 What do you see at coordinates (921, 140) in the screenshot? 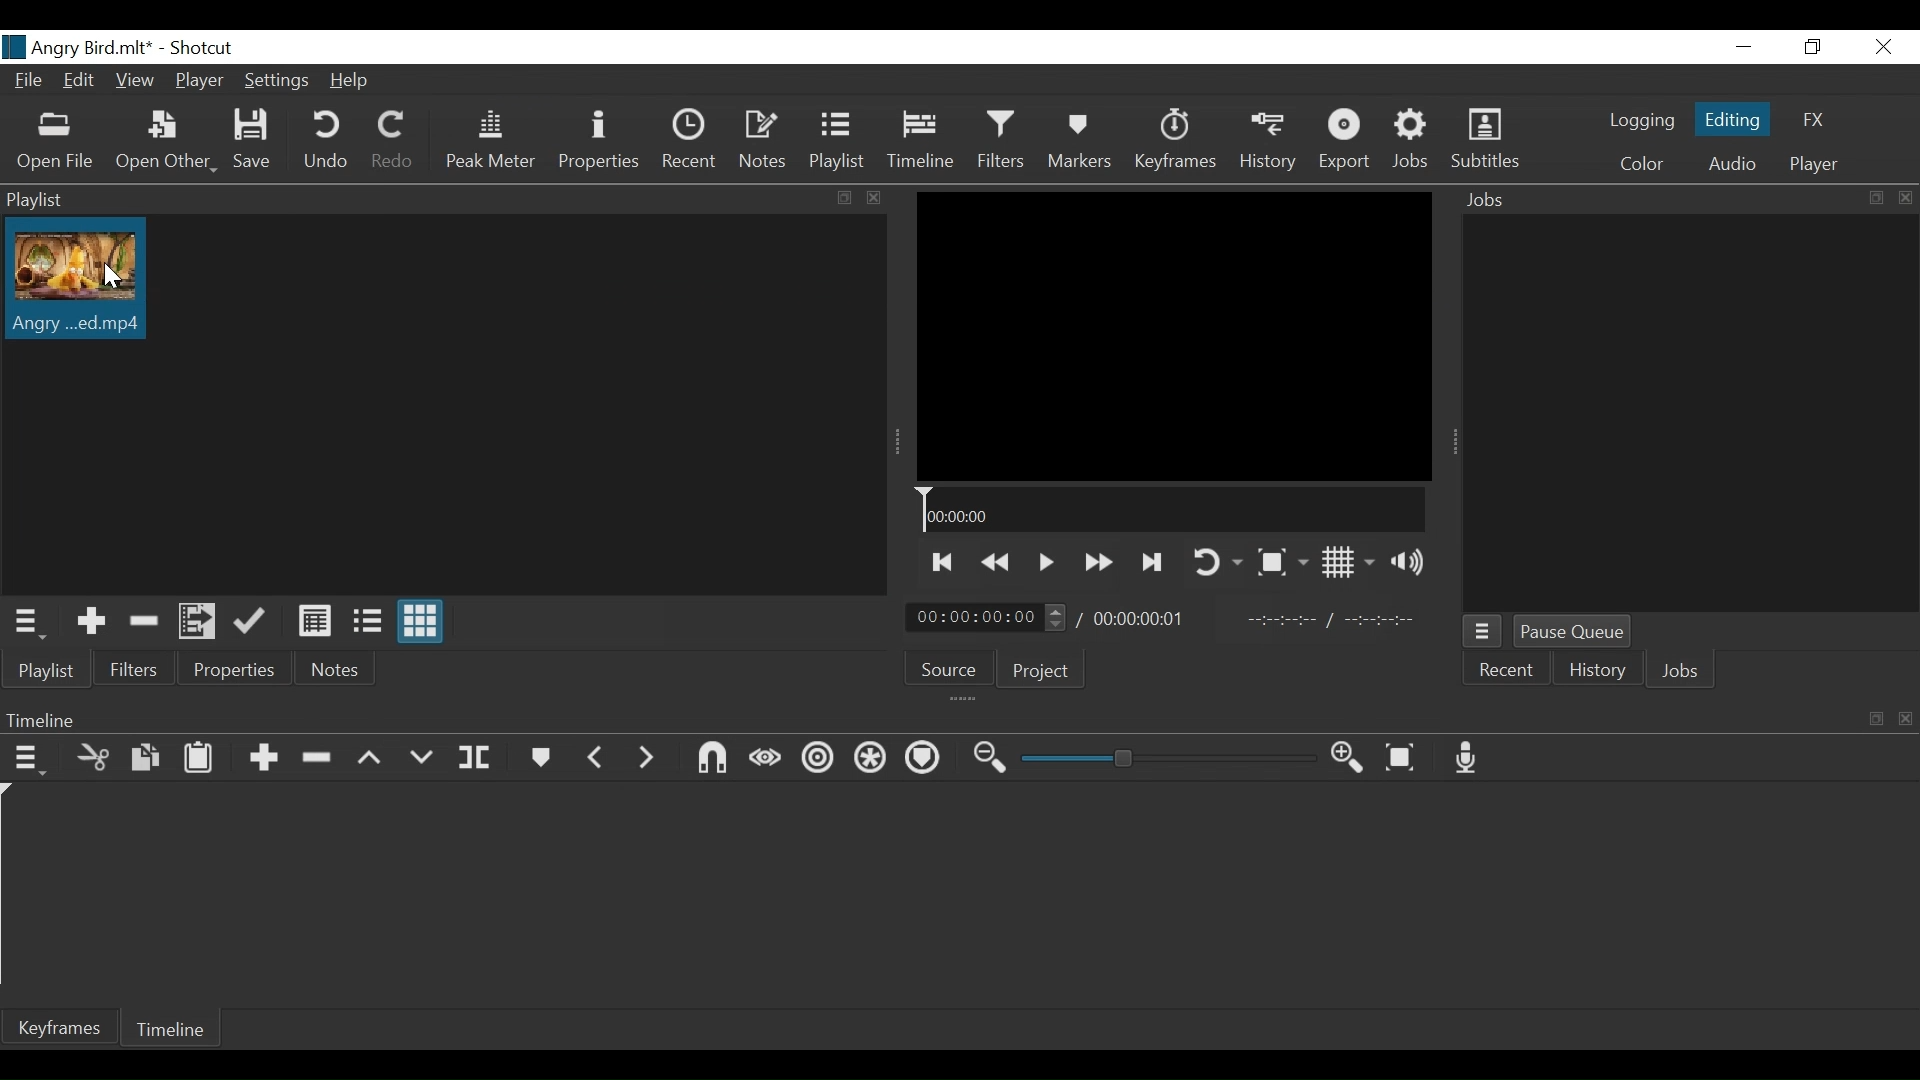
I see `Timeline` at bounding box center [921, 140].